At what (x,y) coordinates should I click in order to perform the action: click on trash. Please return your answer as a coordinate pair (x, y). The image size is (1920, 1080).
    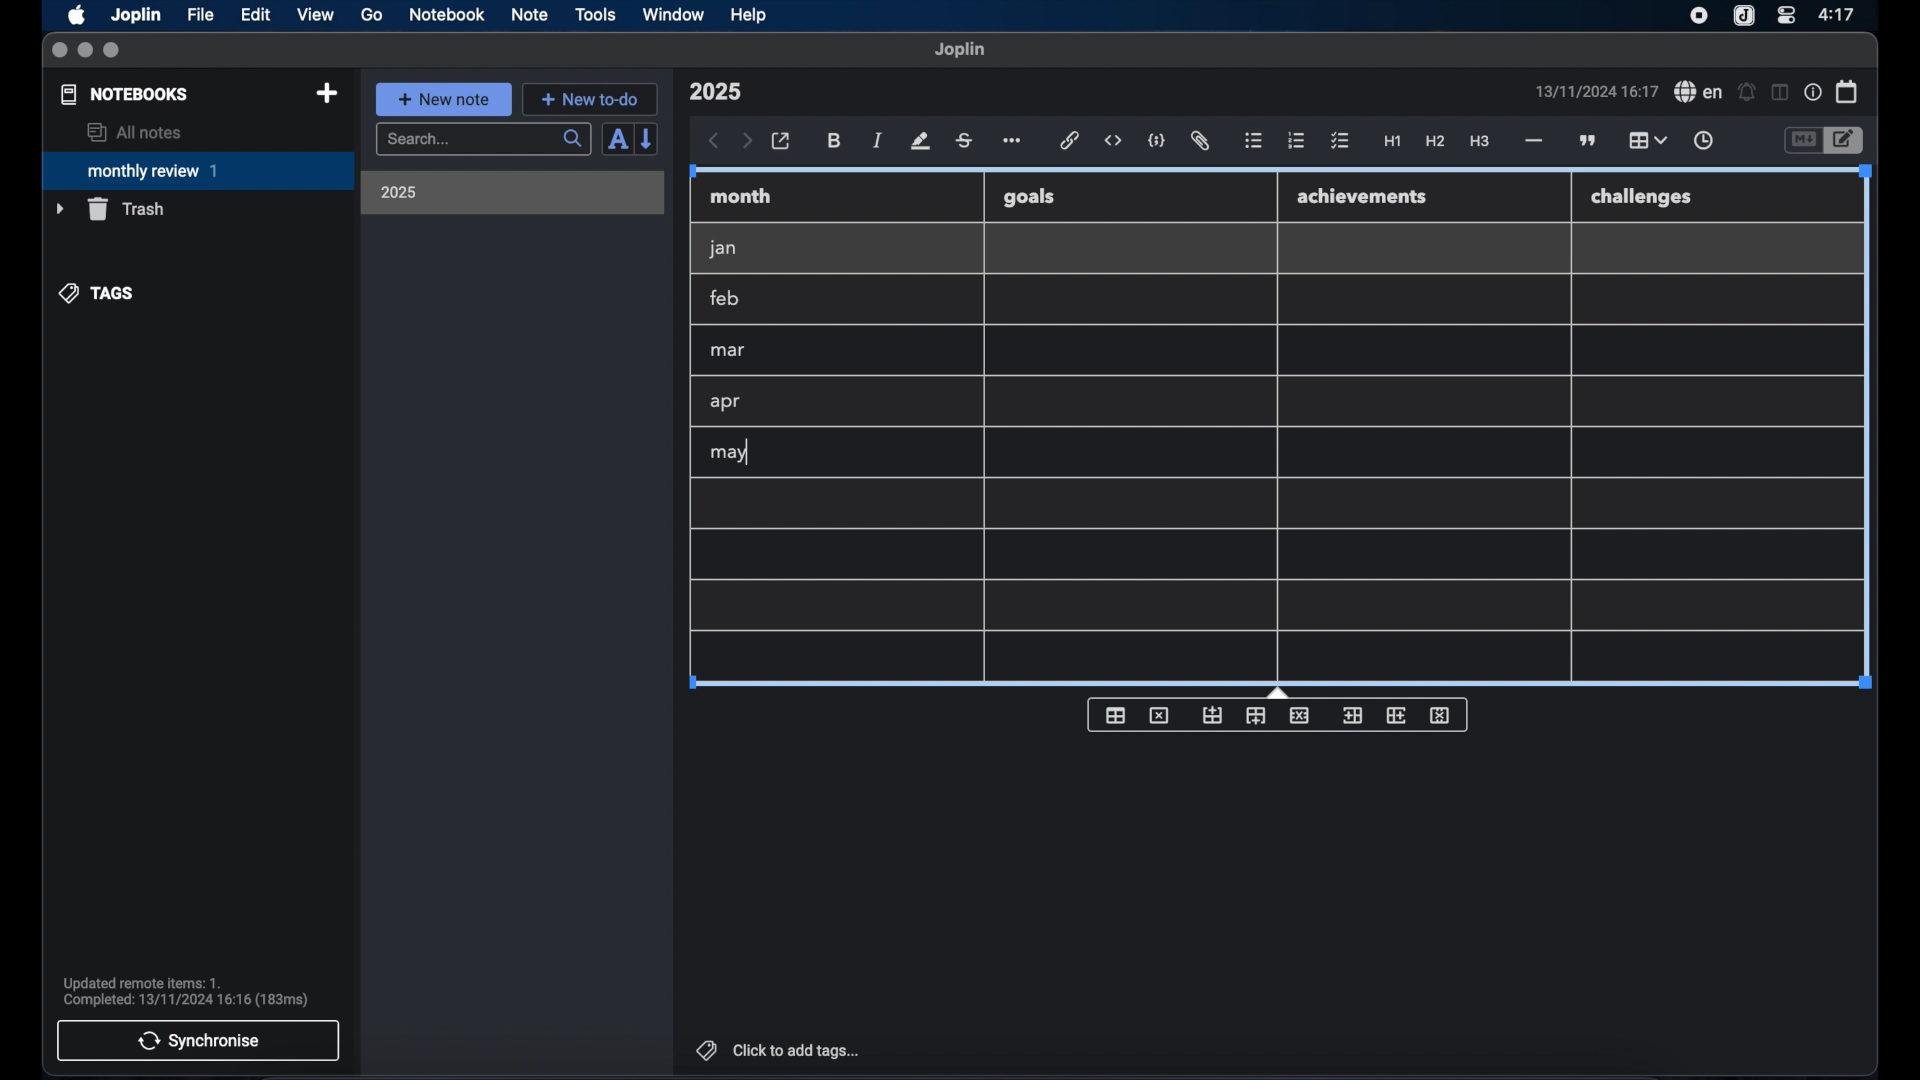
    Looking at the image, I should click on (110, 209).